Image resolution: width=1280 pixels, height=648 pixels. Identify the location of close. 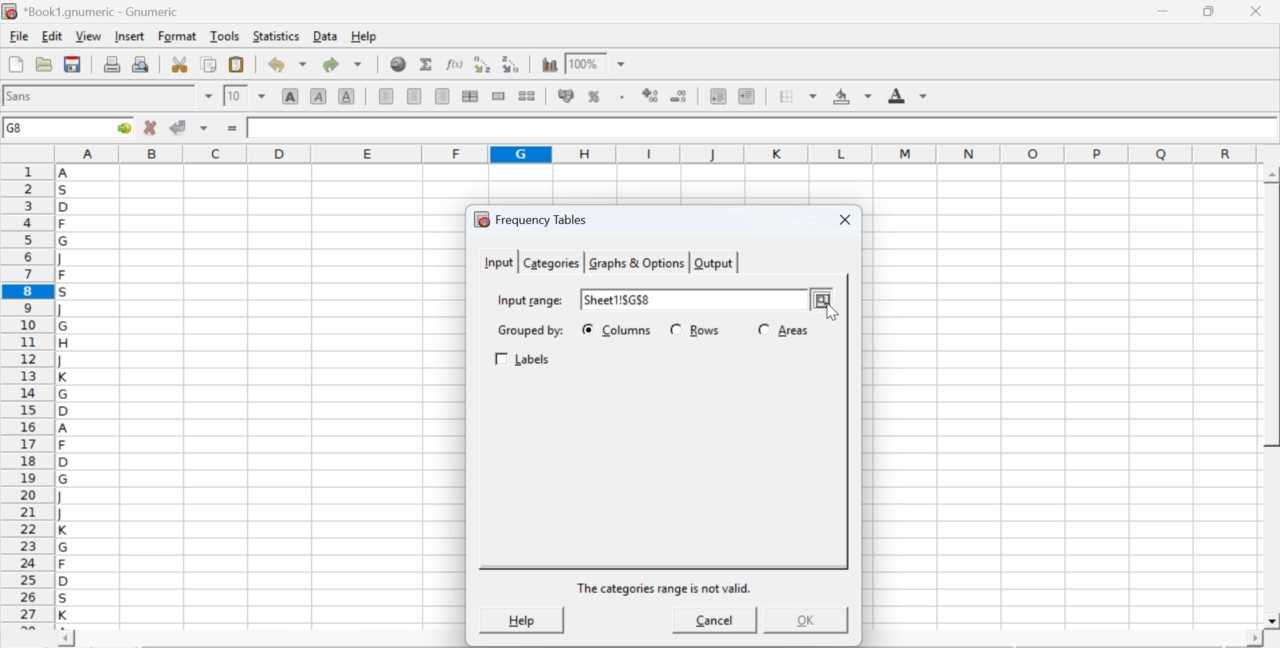
(1254, 11).